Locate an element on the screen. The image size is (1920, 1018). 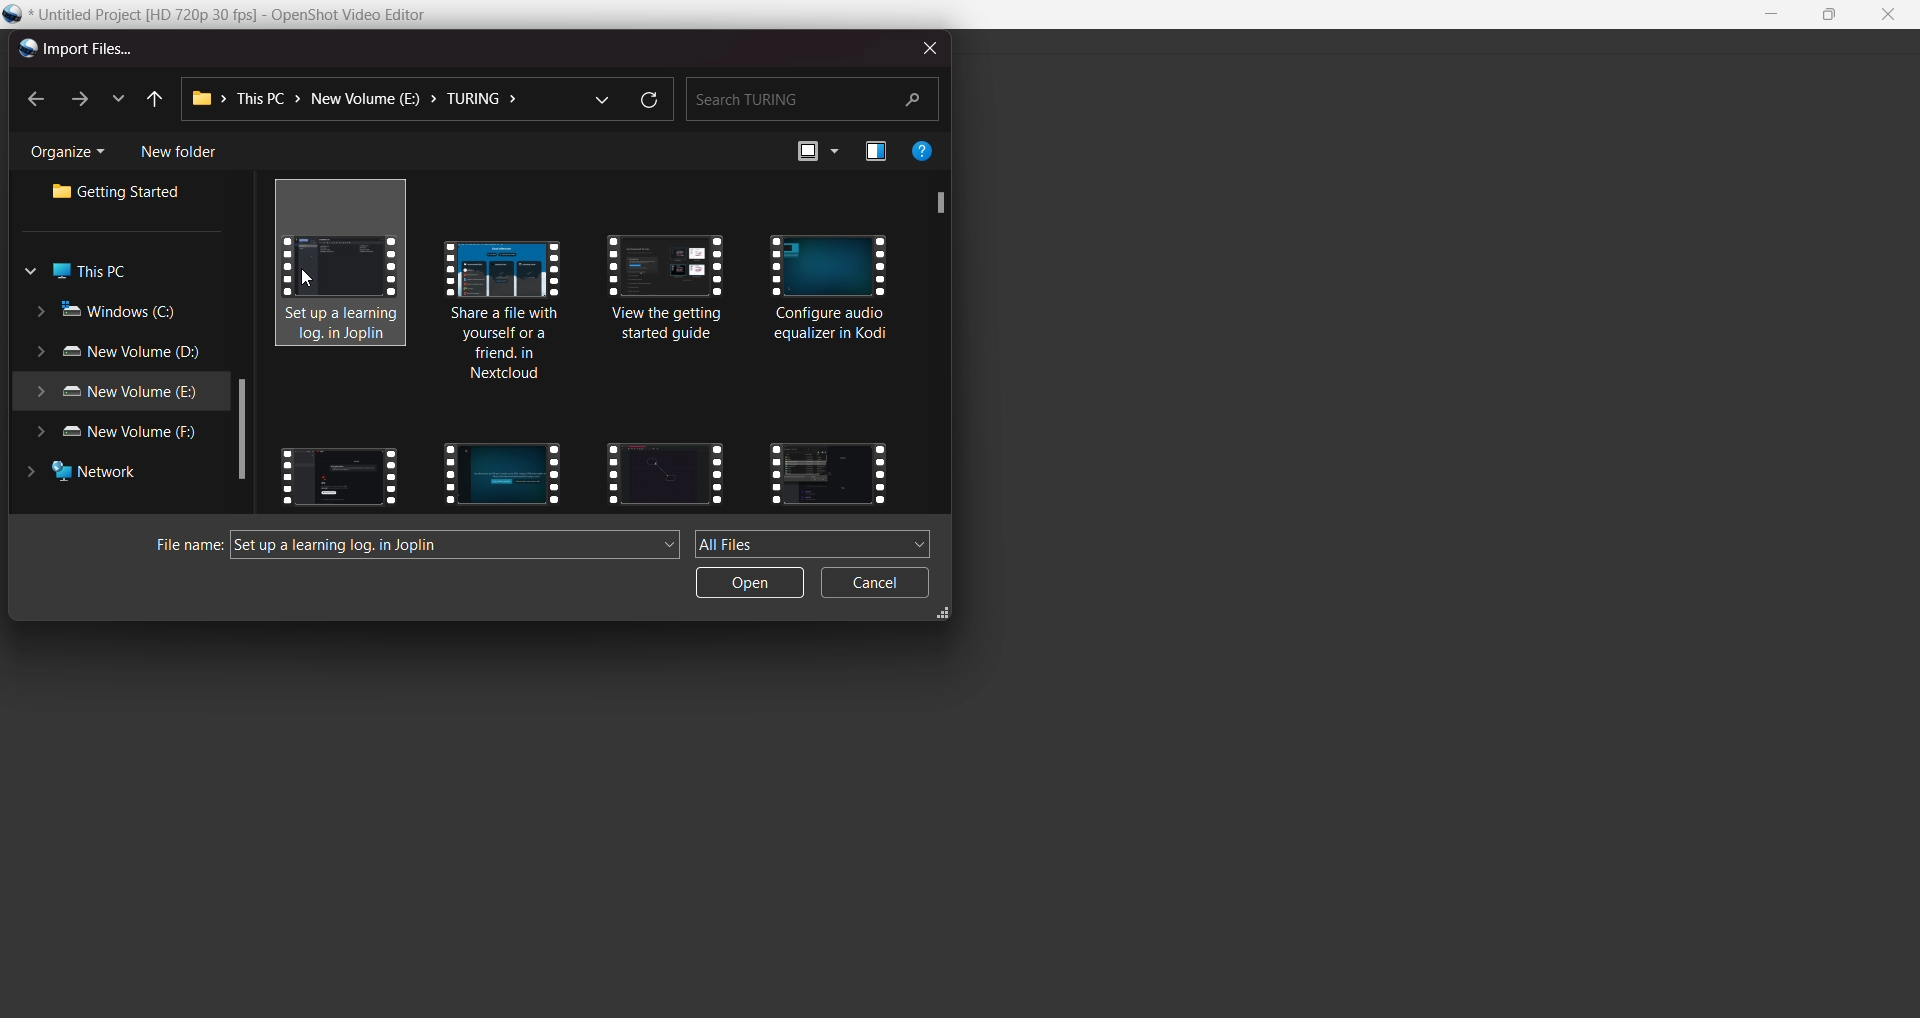
this pc is located at coordinates (83, 272).